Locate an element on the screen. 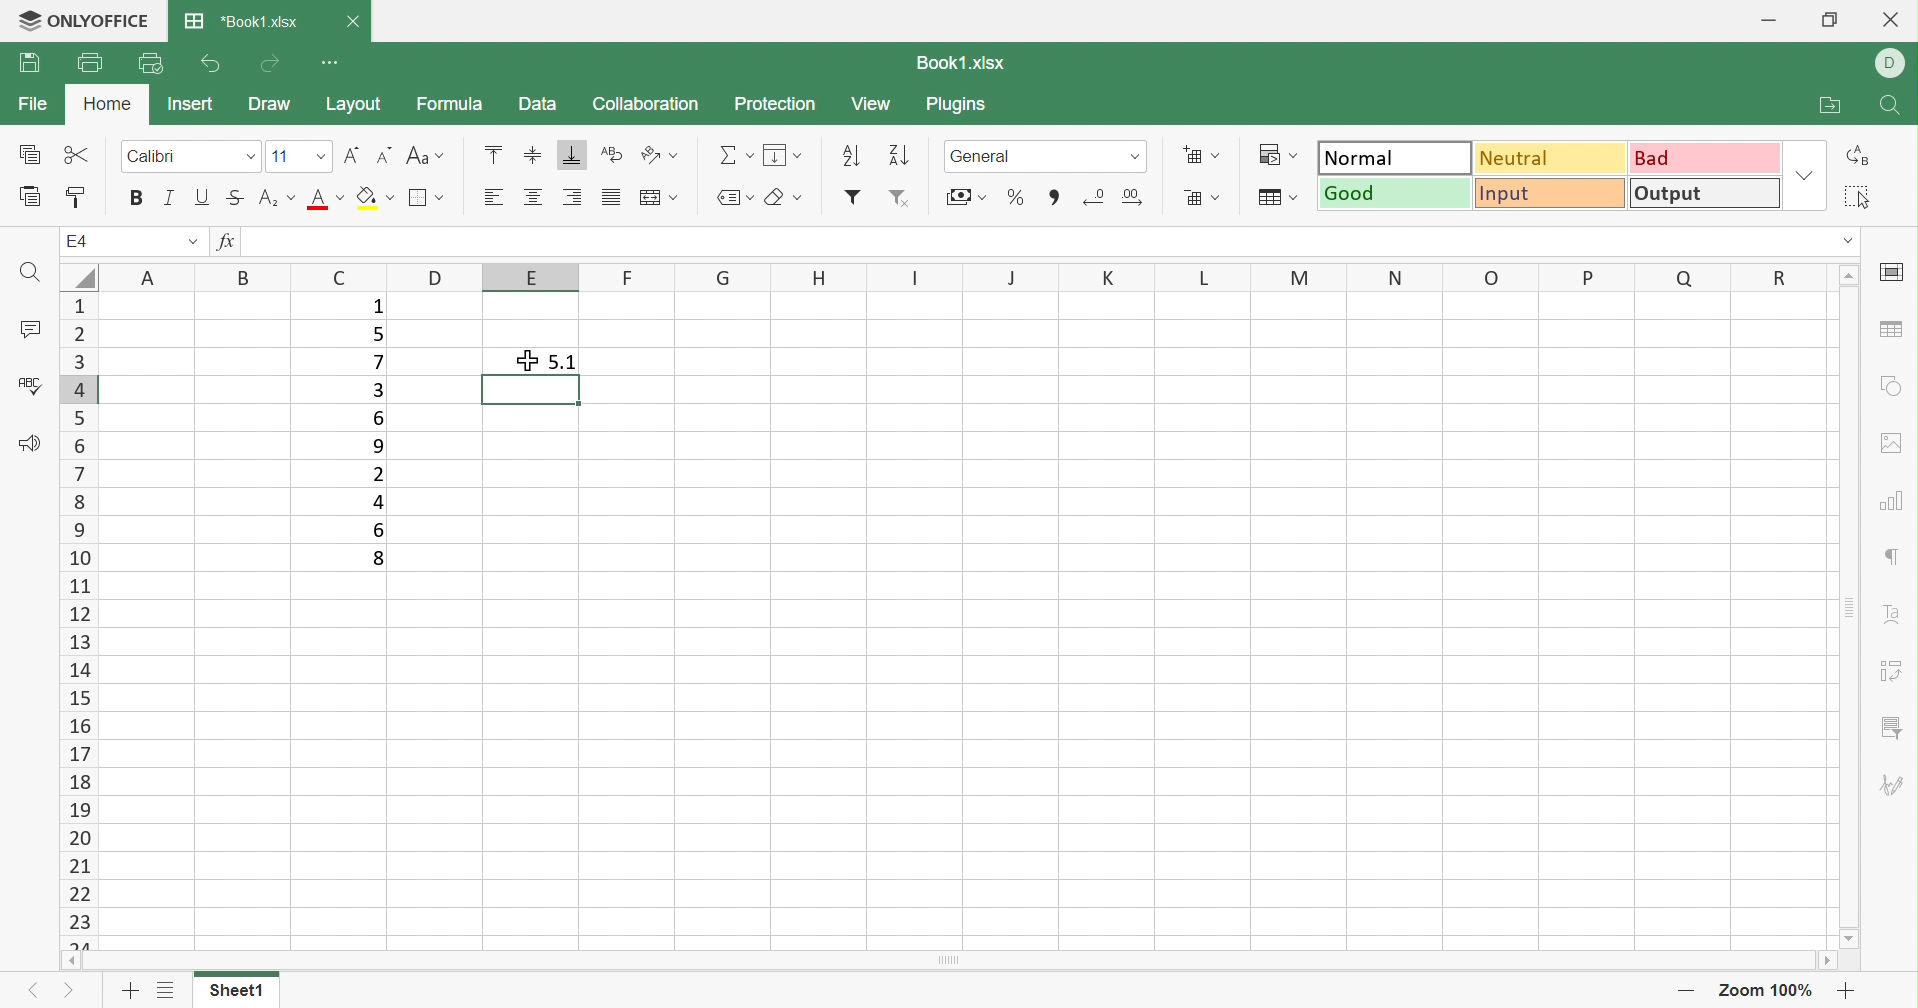 This screenshot has height=1008, width=1918. Scroll Bar is located at coordinates (950, 960).